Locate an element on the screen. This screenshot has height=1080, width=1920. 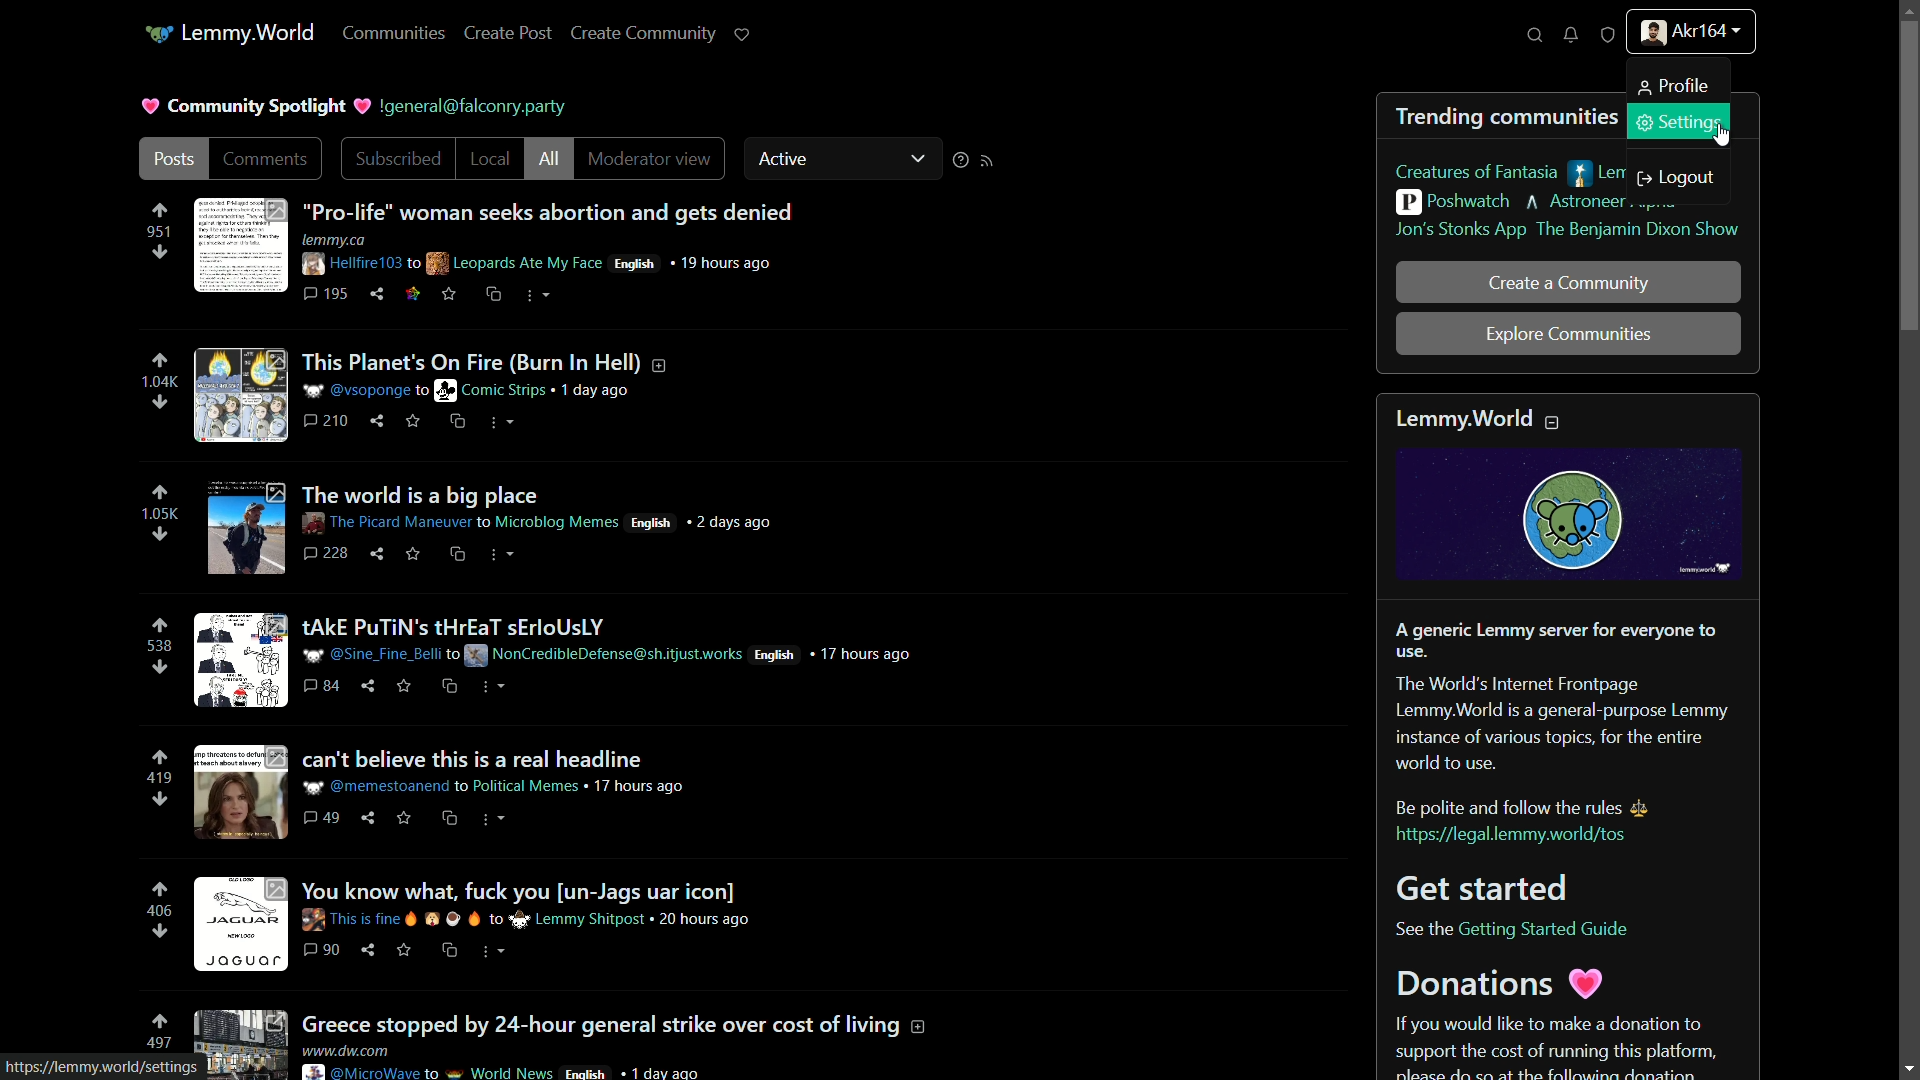
lemmy.world is located at coordinates (250, 32).